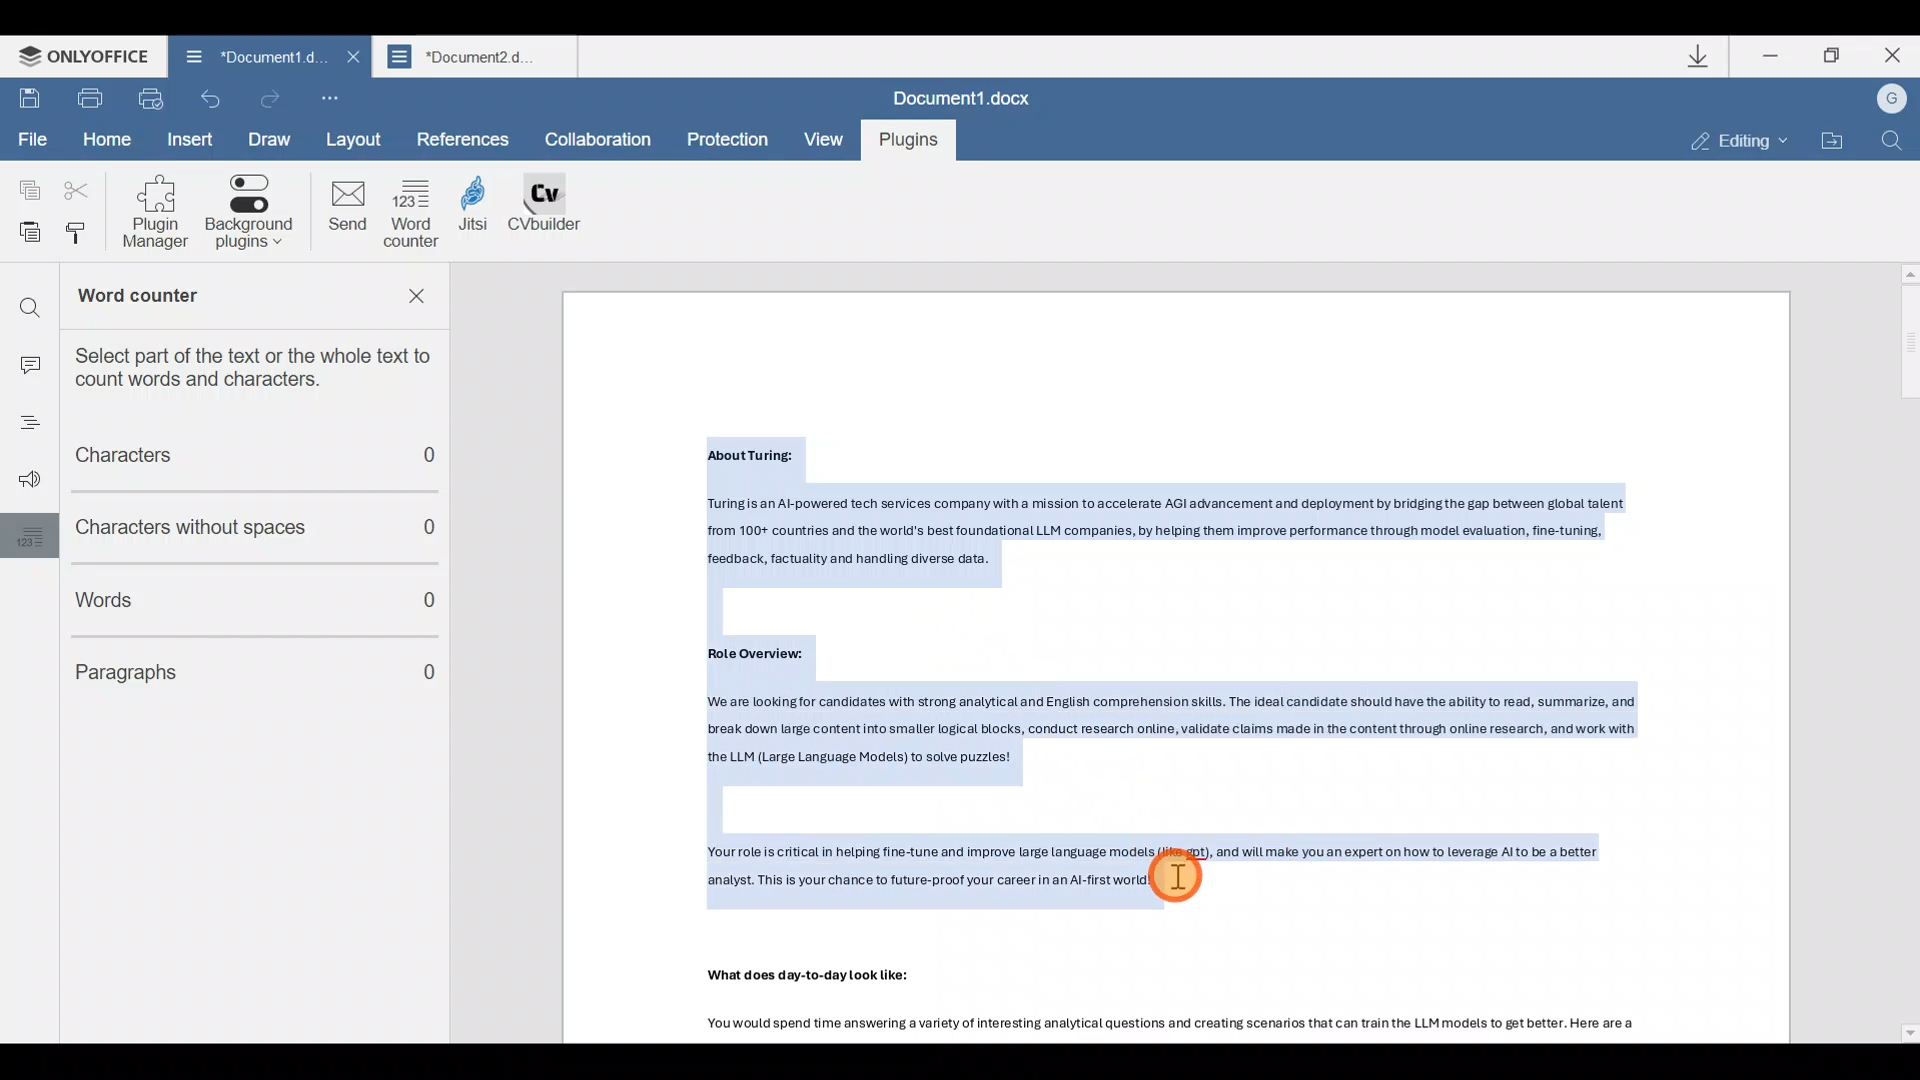 The height and width of the screenshot is (1080, 1920). I want to click on Plugin manager, so click(163, 212).